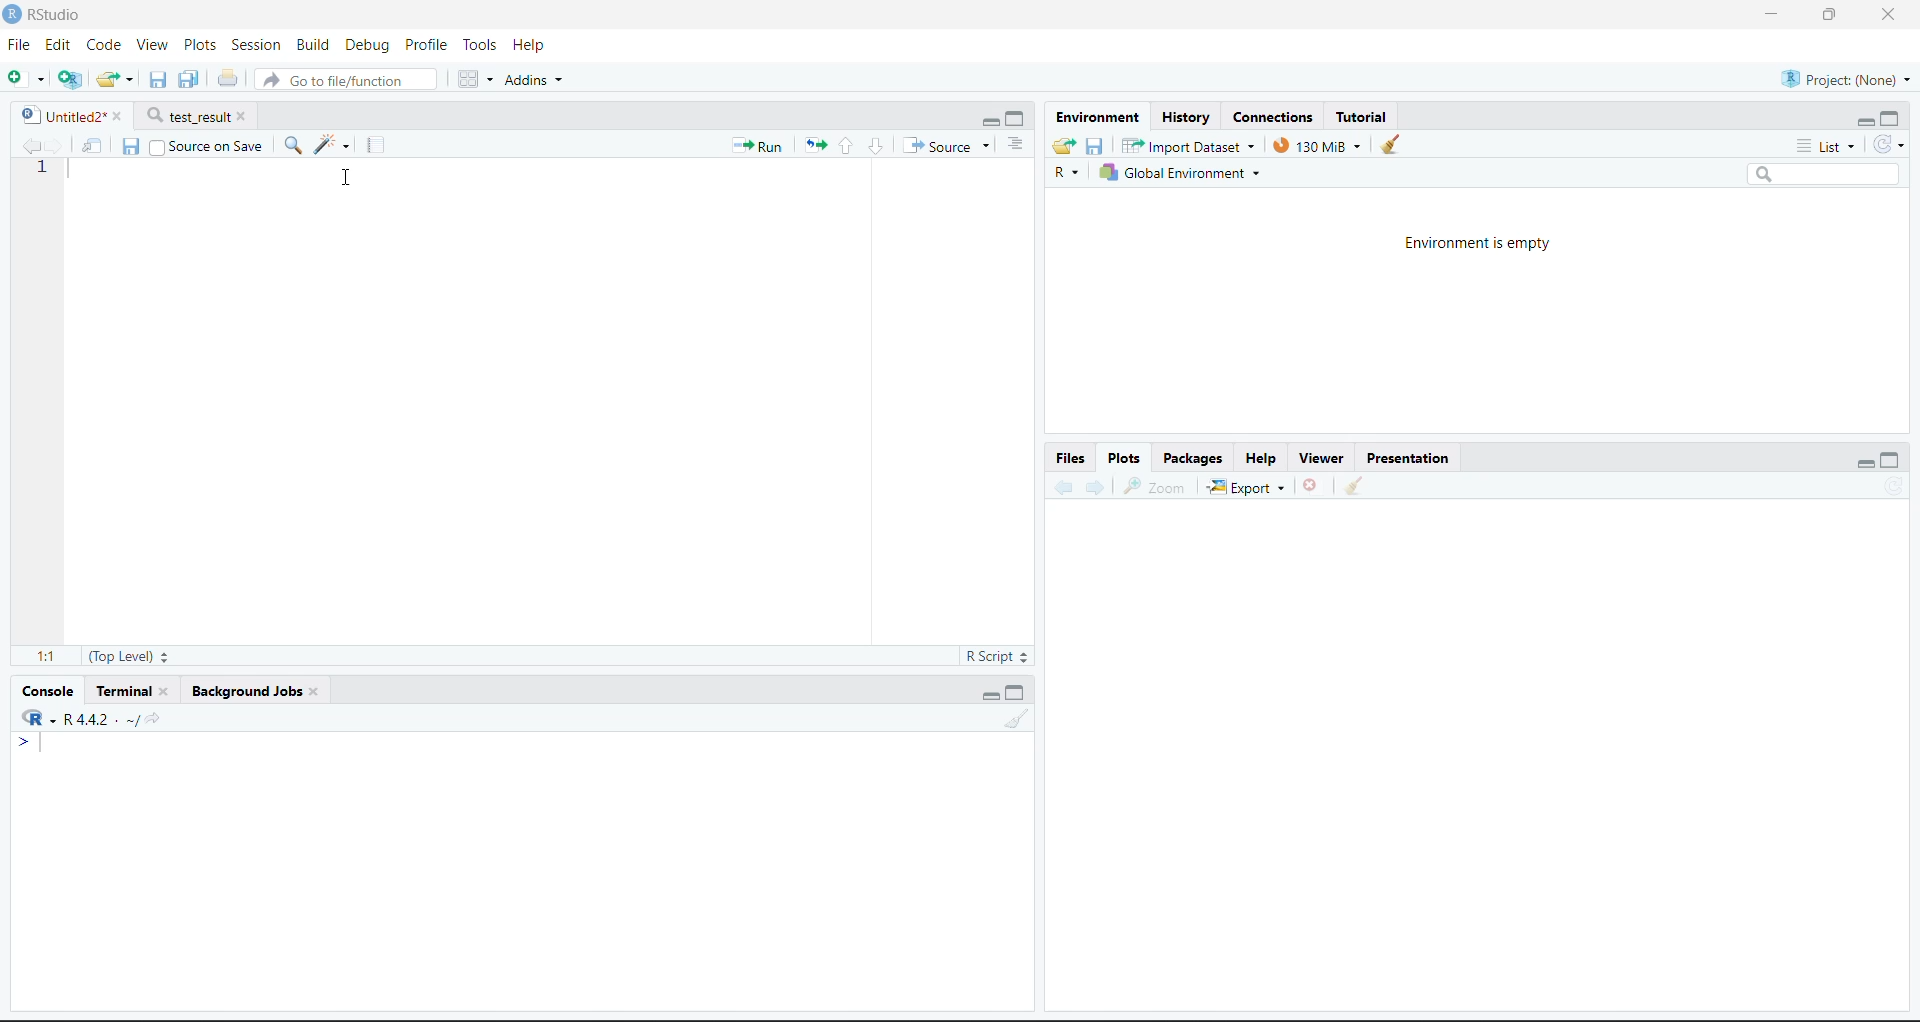  Describe the element at coordinates (1393, 145) in the screenshot. I see `Clear console (Ctrl +L)` at that location.